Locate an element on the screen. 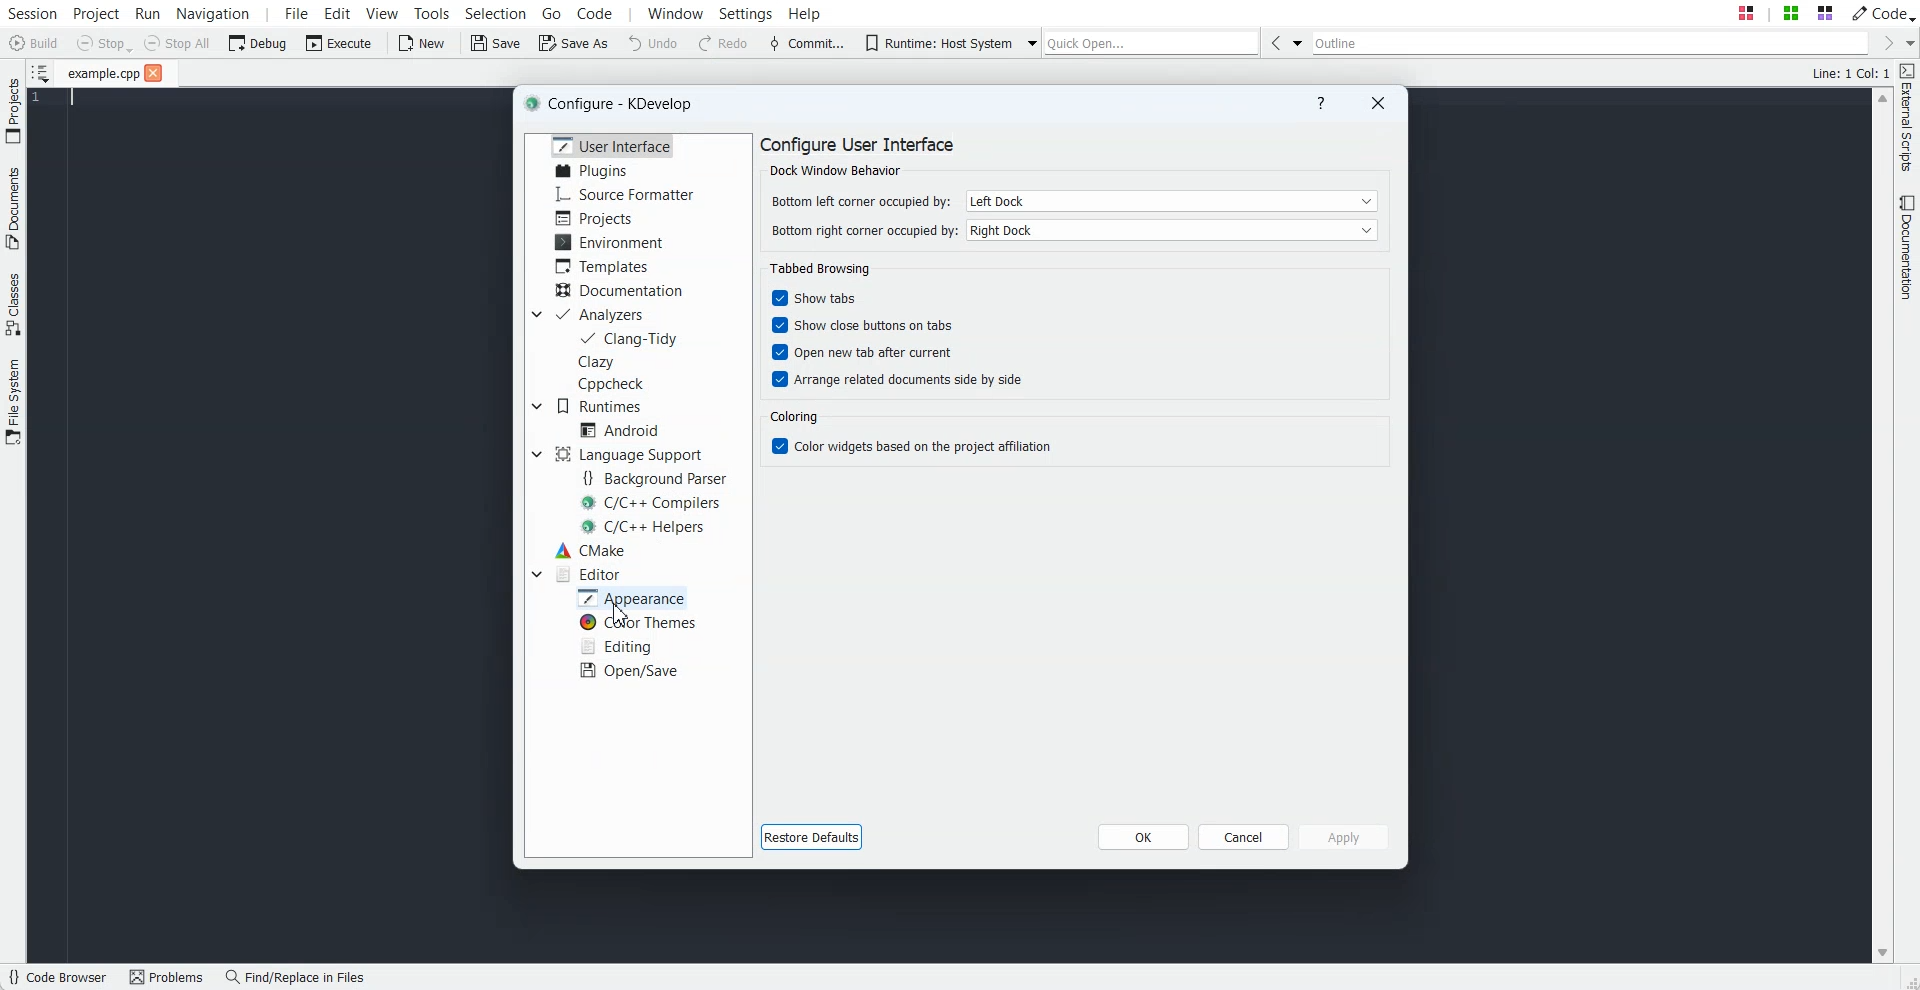 The width and height of the screenshot is (1920, 990). Text is located at coordinates (822, 268).